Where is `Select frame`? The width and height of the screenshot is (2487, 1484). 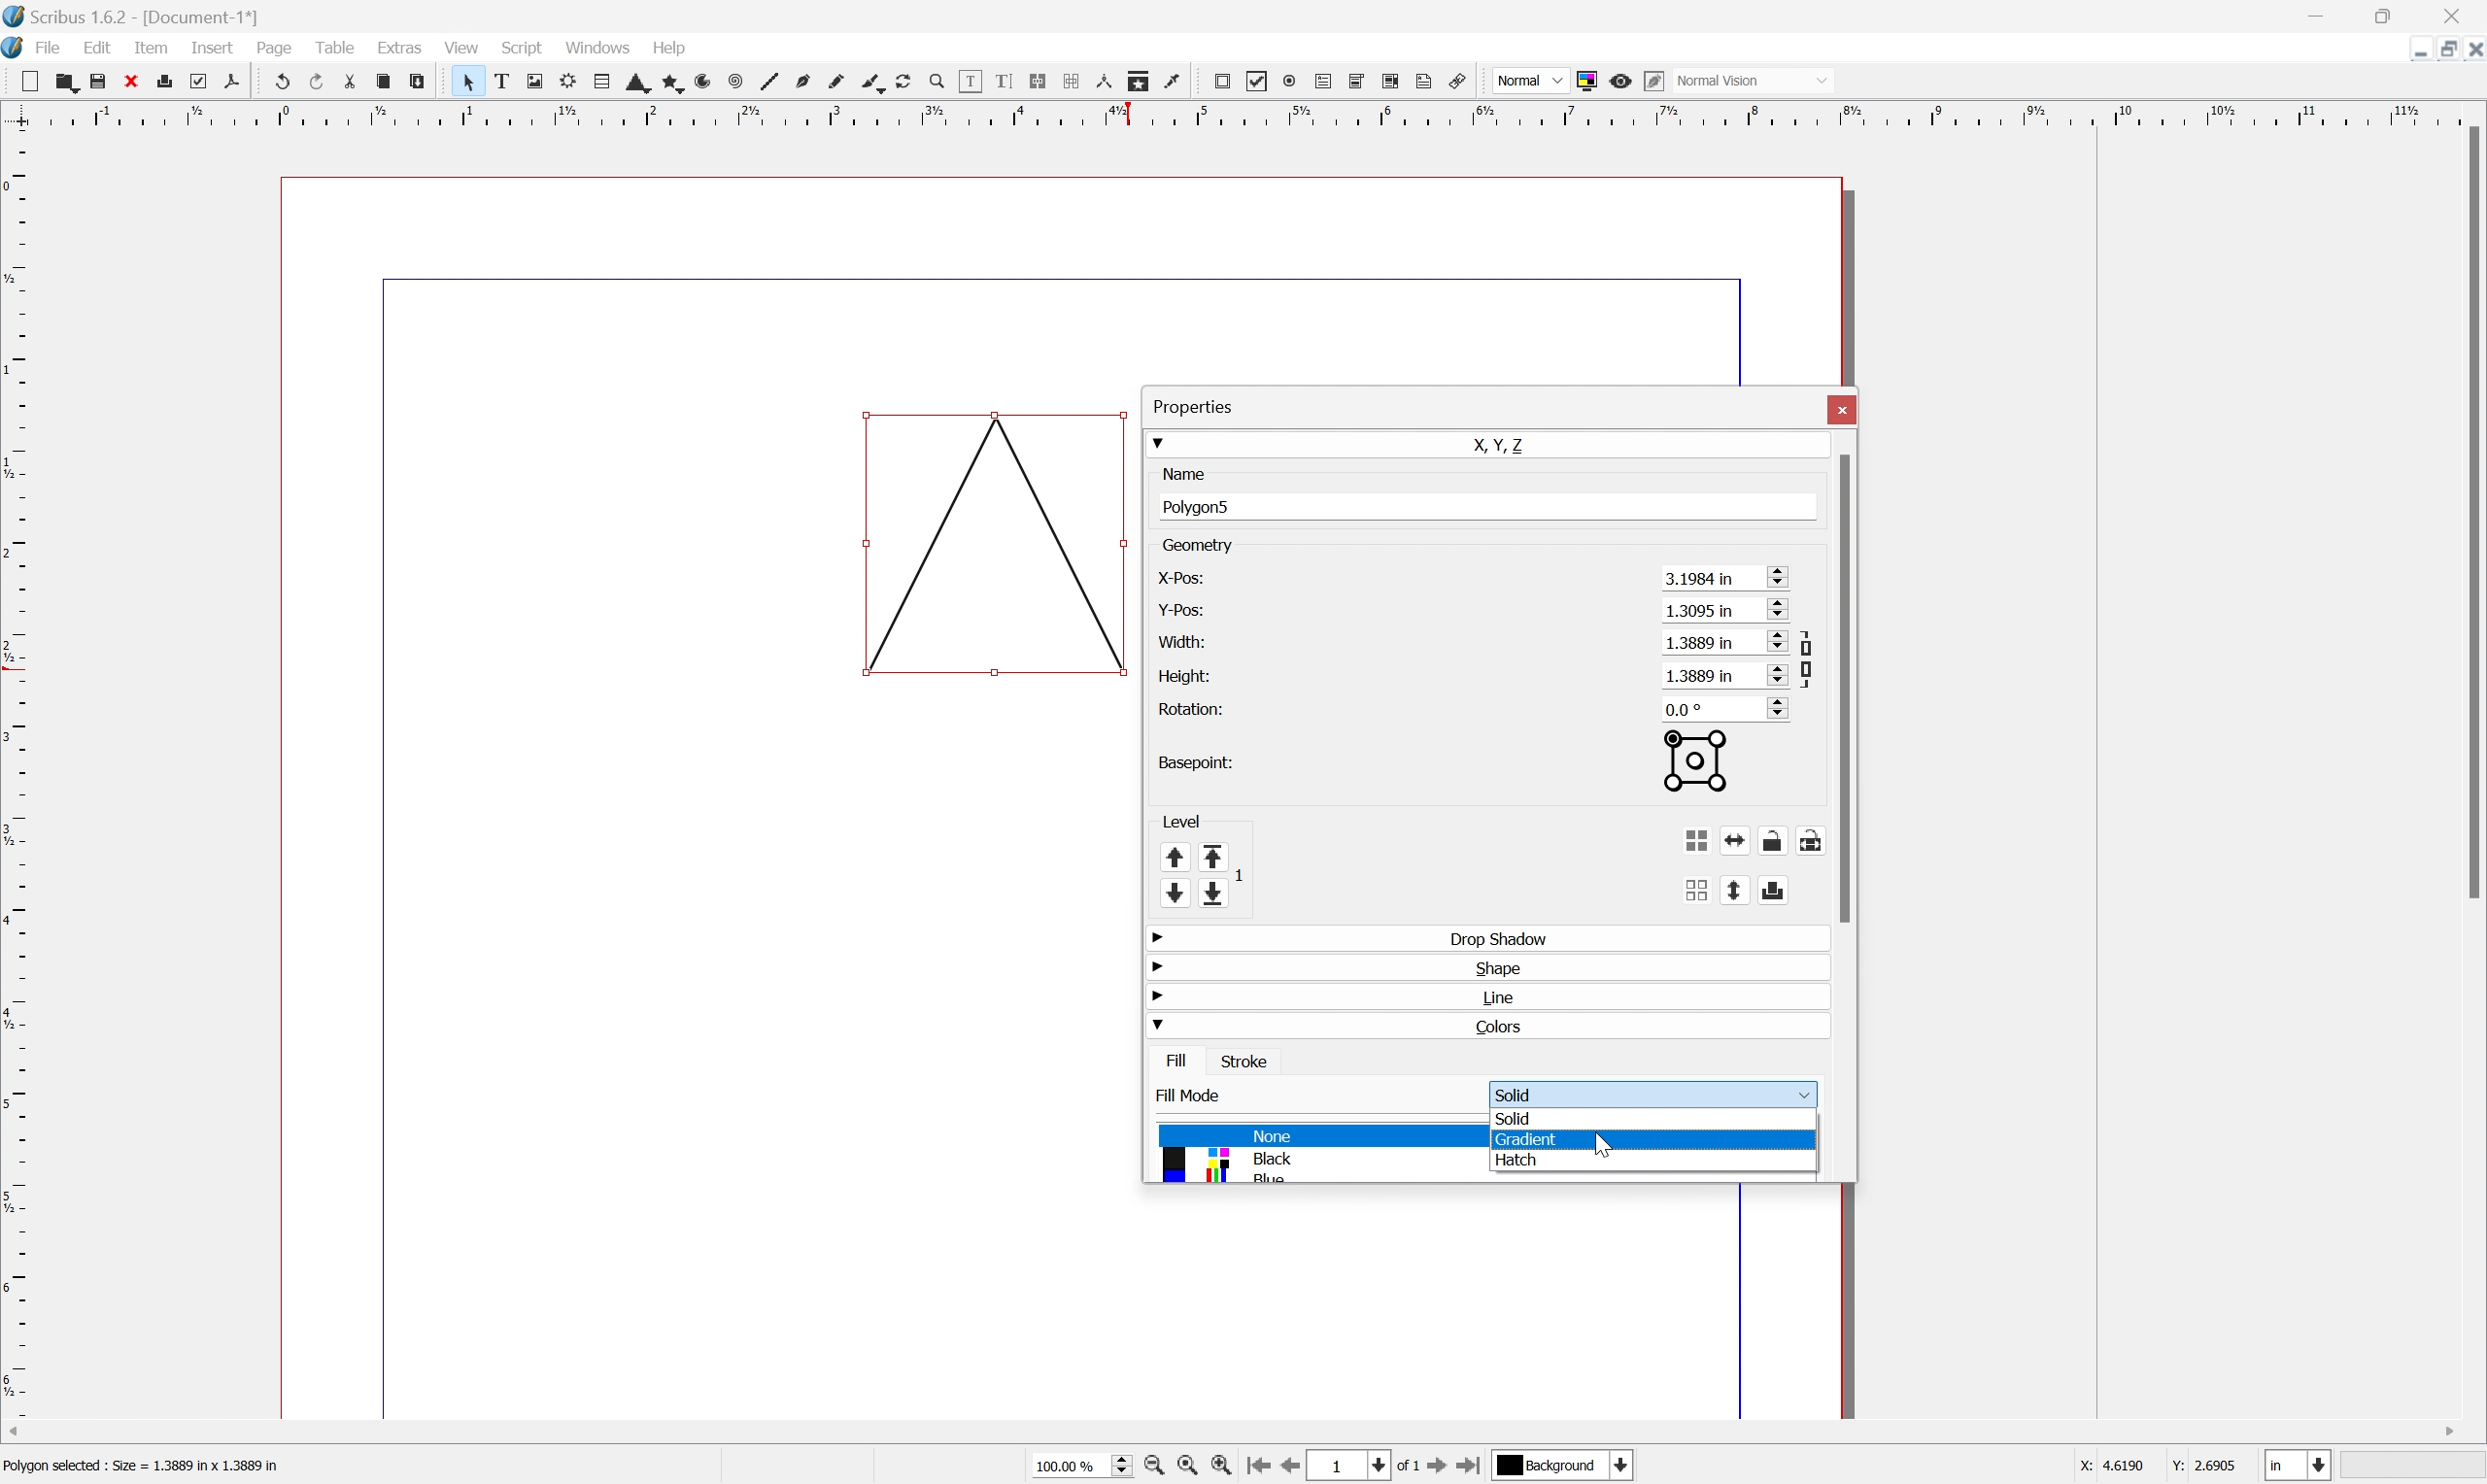
Select frame is located at coordinates (471, 84).